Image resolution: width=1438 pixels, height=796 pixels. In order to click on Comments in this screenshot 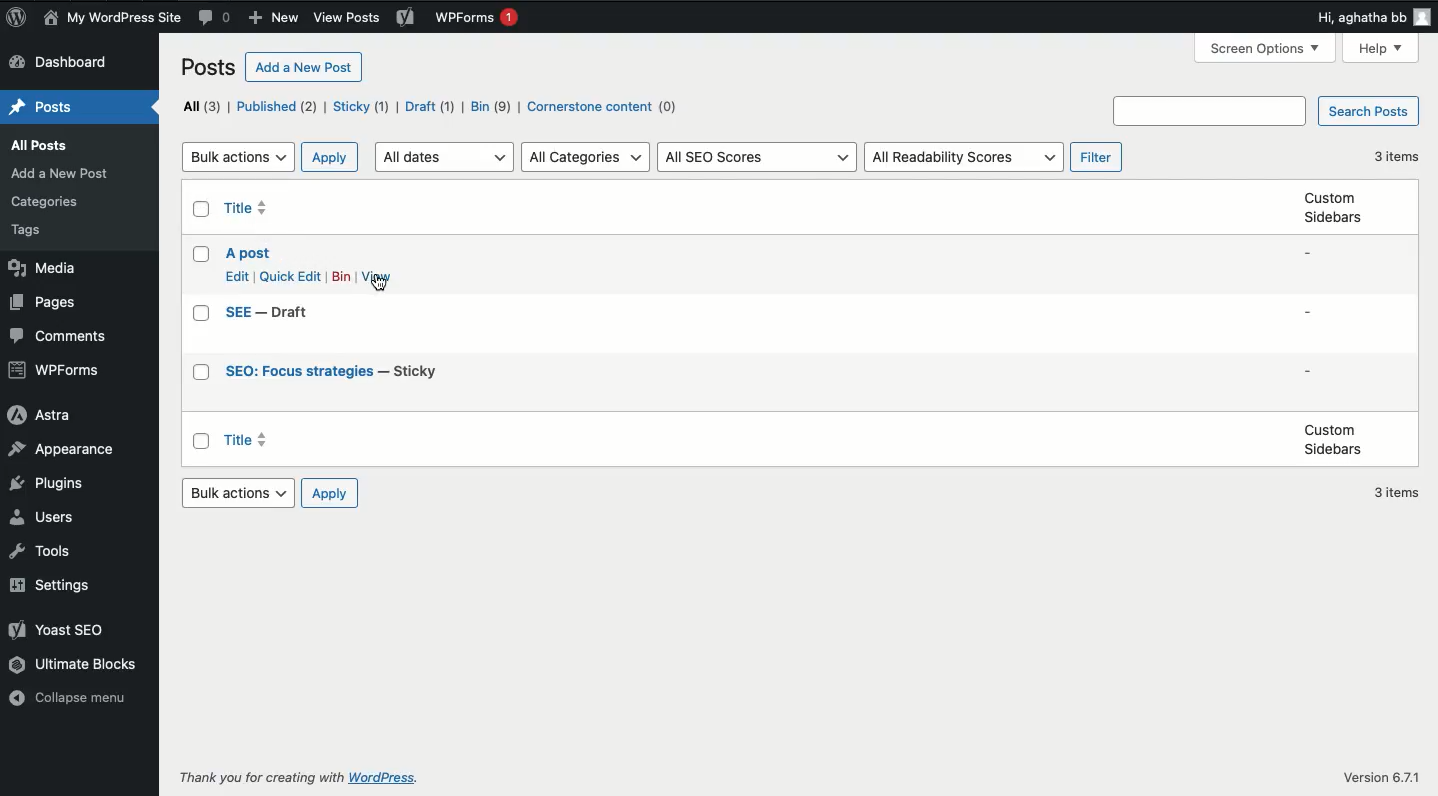, I will do `click(58, 334)`.